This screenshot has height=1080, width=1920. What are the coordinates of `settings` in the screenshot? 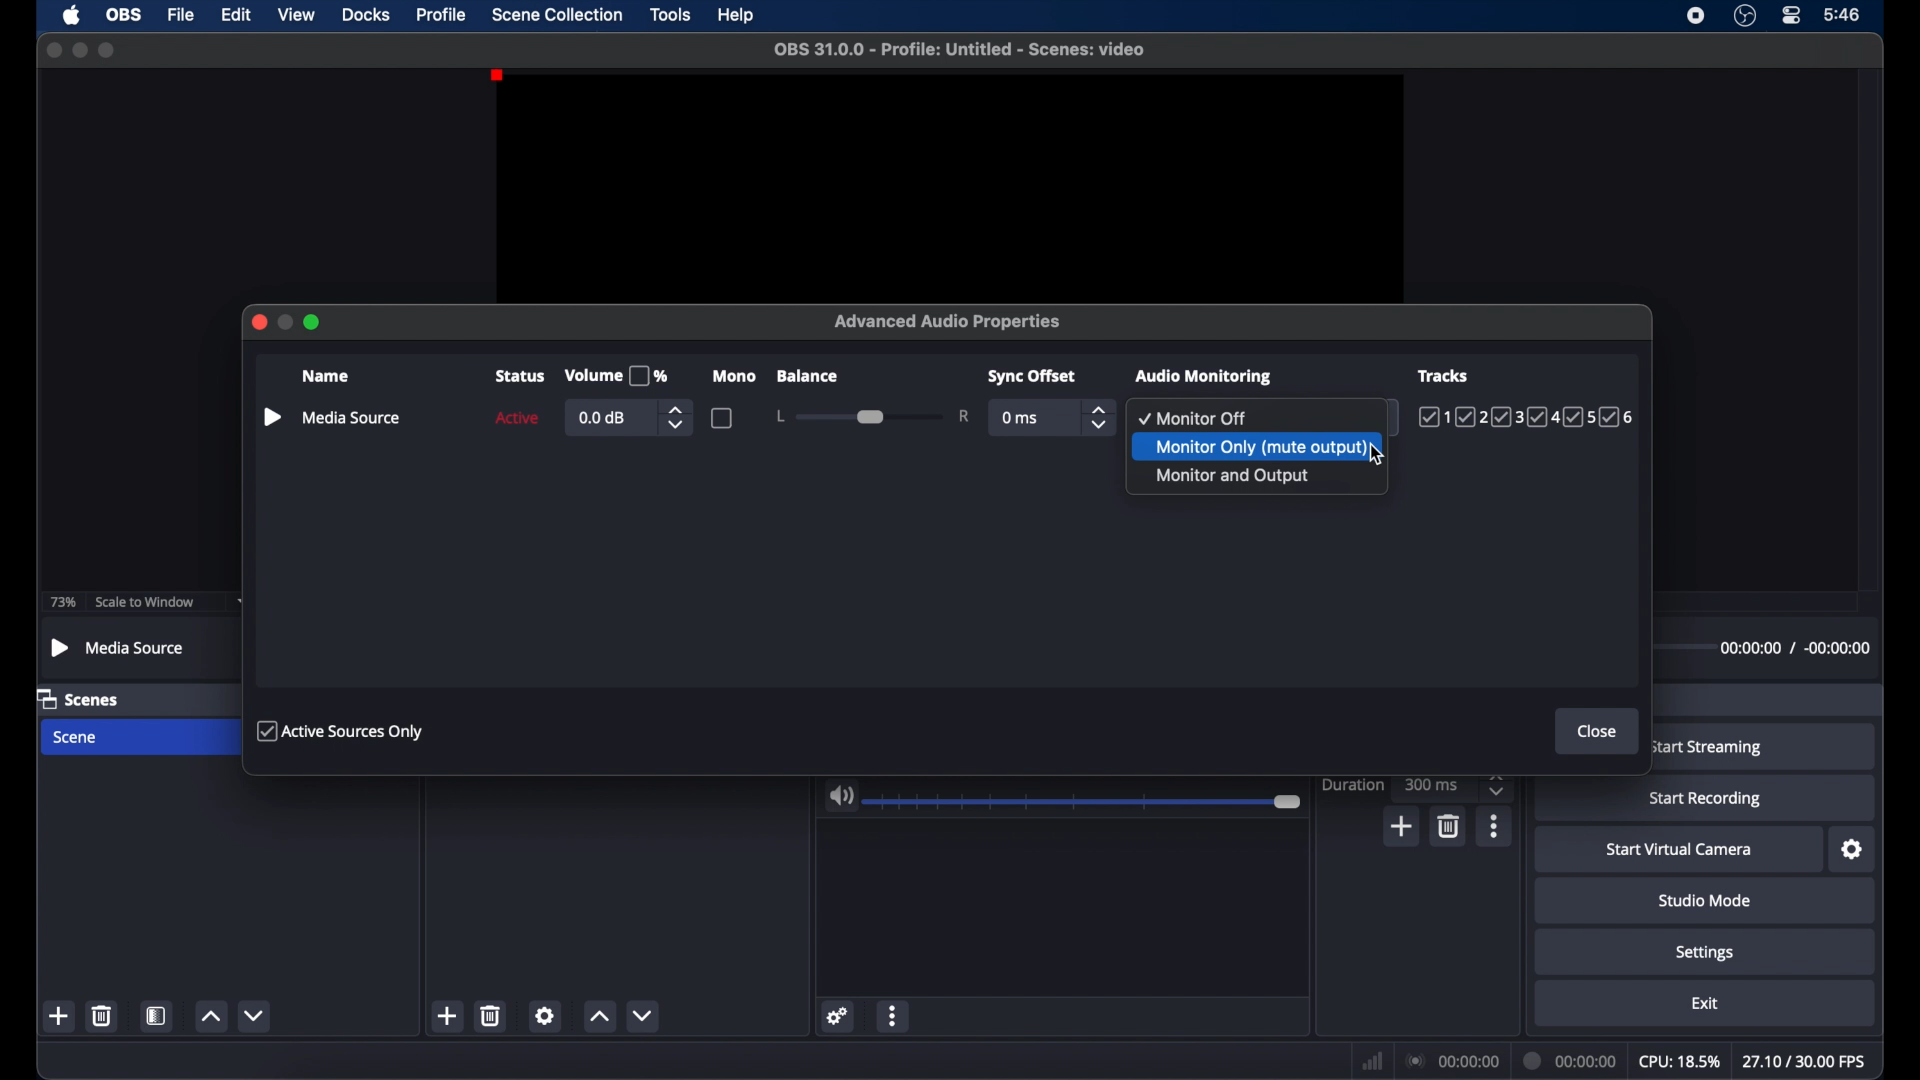 It's located at (1705, 952).